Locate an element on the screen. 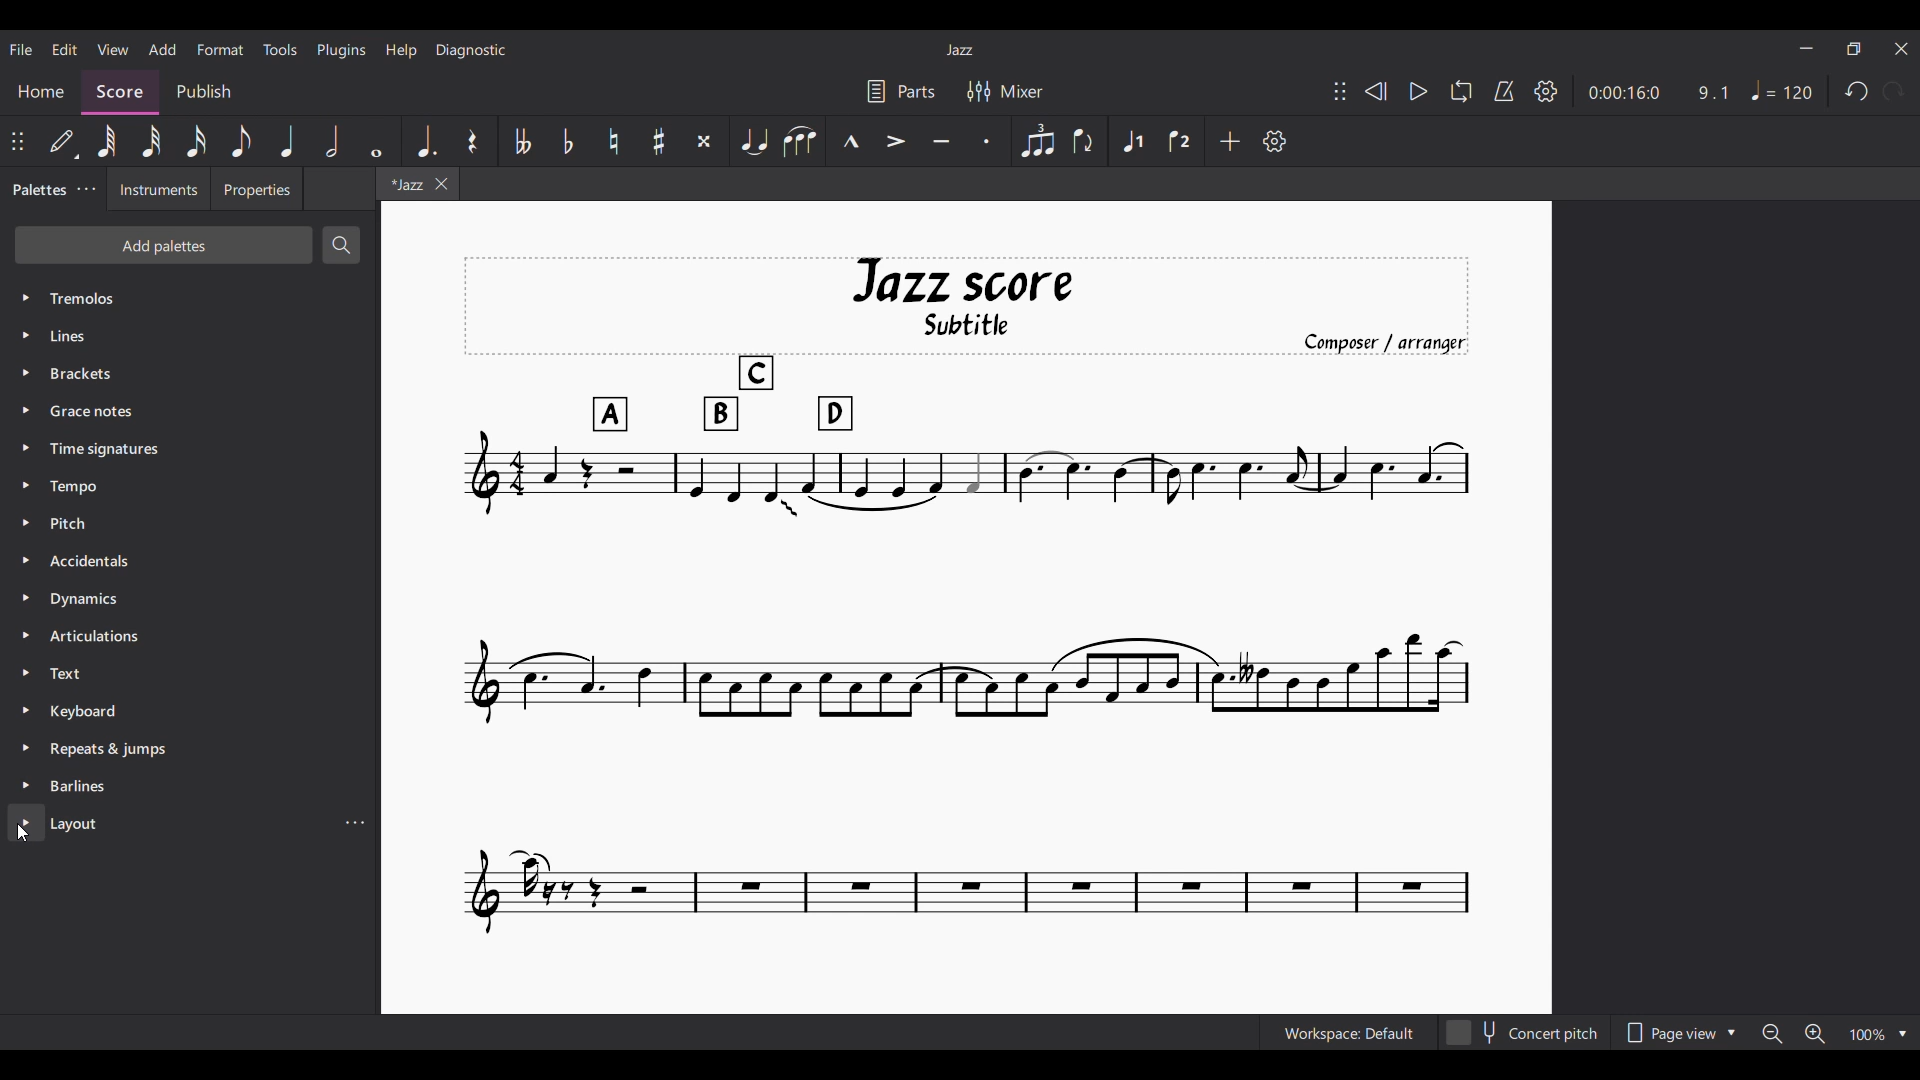 The width and height of the screenshot is (1920, 1080). Page view options is located at coordinates (1680, 1032).